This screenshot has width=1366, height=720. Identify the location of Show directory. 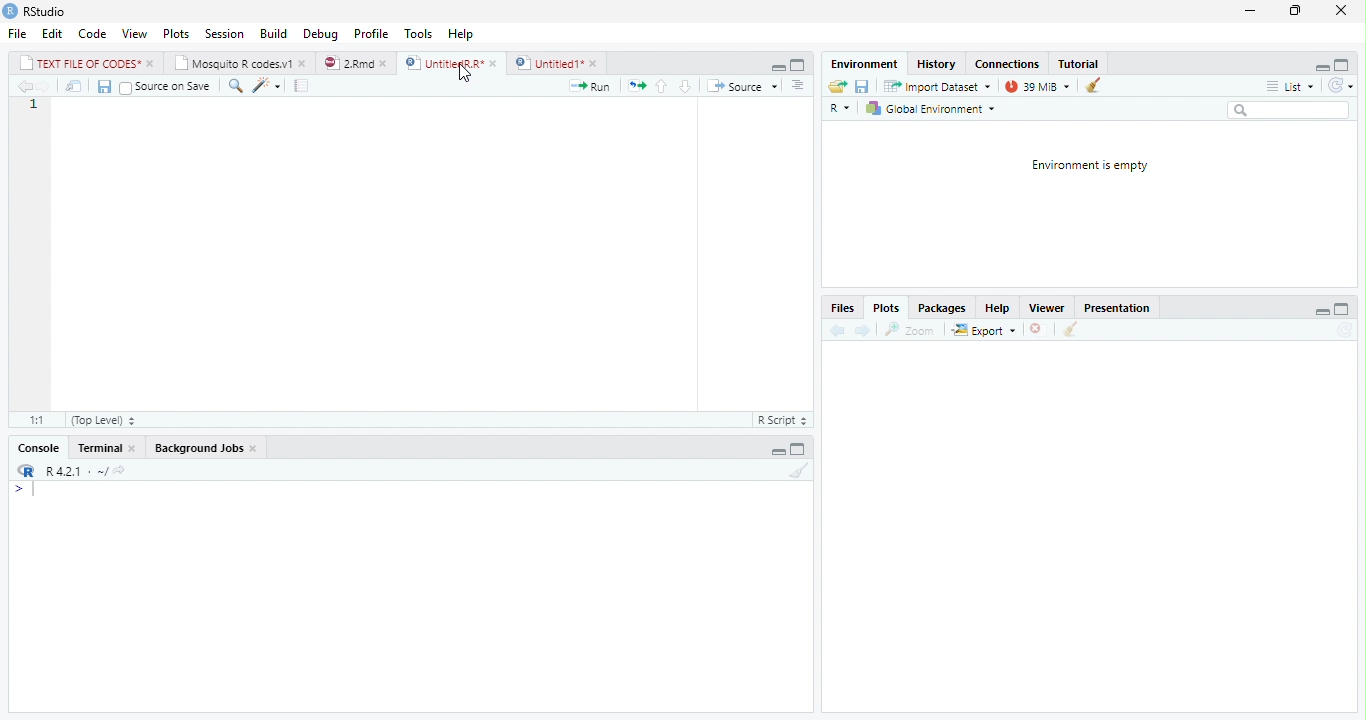
(119, 469).